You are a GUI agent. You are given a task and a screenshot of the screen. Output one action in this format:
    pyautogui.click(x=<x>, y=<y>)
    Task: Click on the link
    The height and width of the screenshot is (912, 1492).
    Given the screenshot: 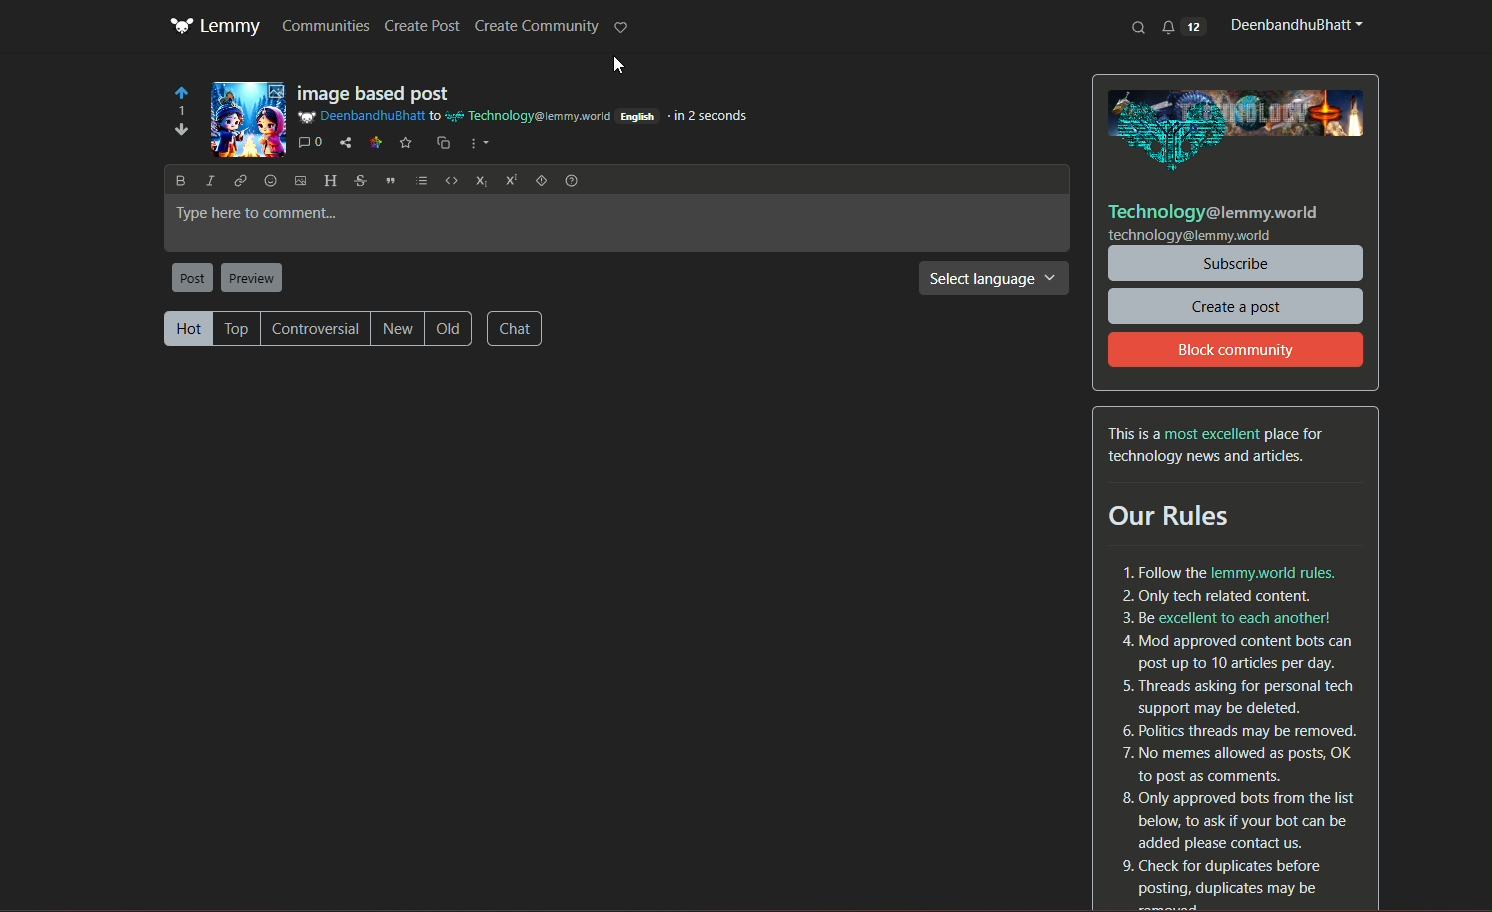 What is the action you would take?
    pyautogui.click(x=240, y=180)
    